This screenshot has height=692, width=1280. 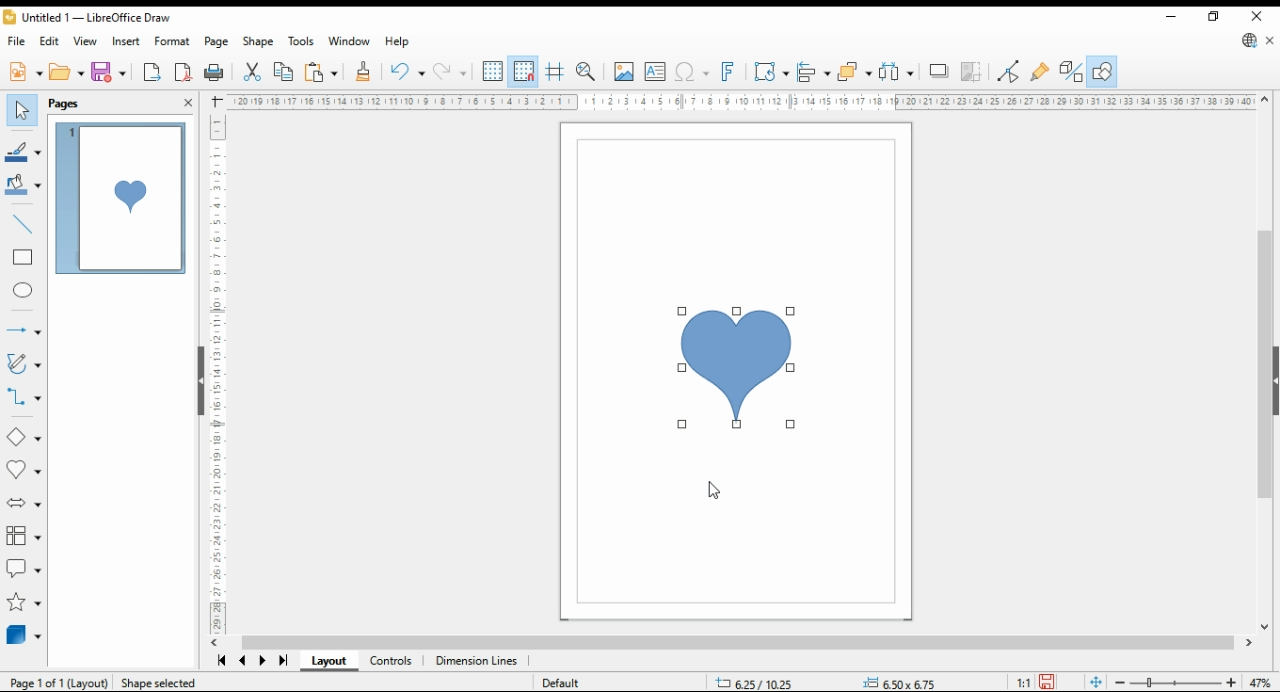 I want to click on scroll bar, so click(x=735, y=643).